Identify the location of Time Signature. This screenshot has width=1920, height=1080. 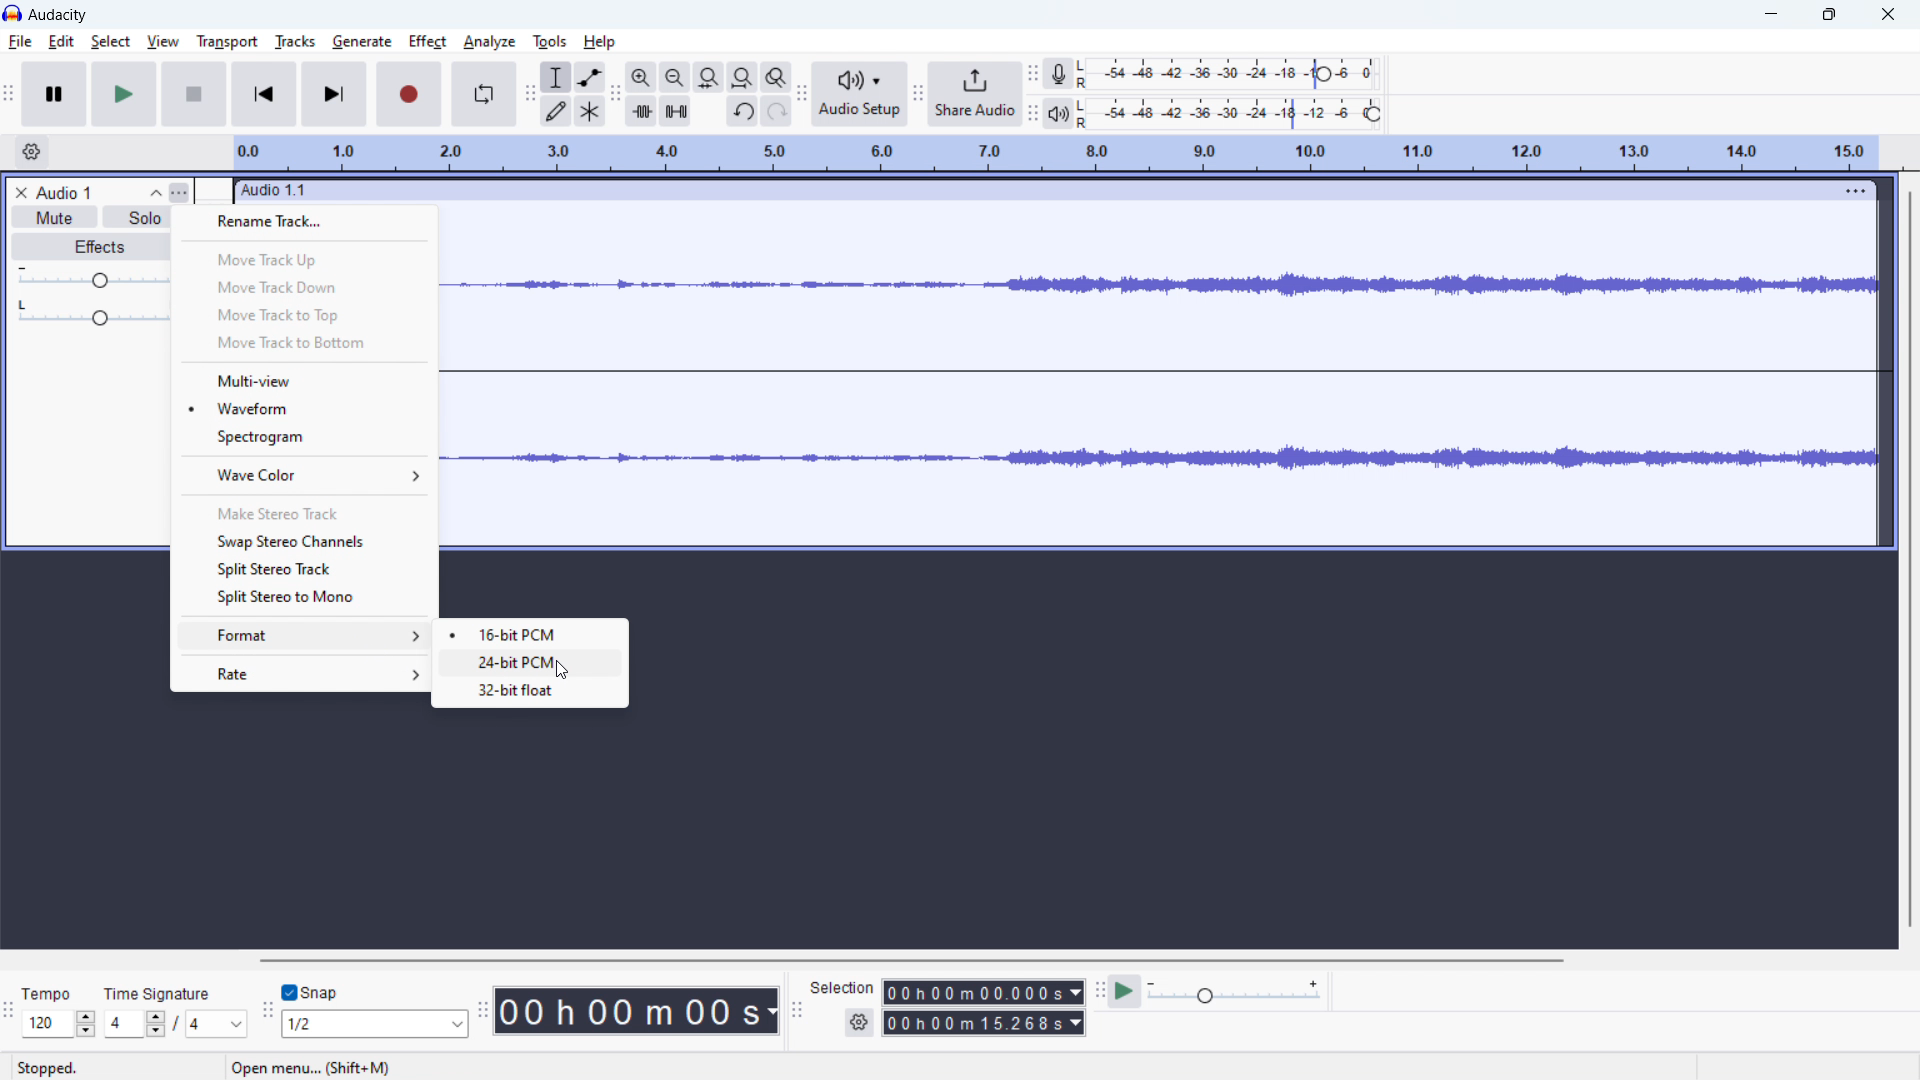
(163, 989).